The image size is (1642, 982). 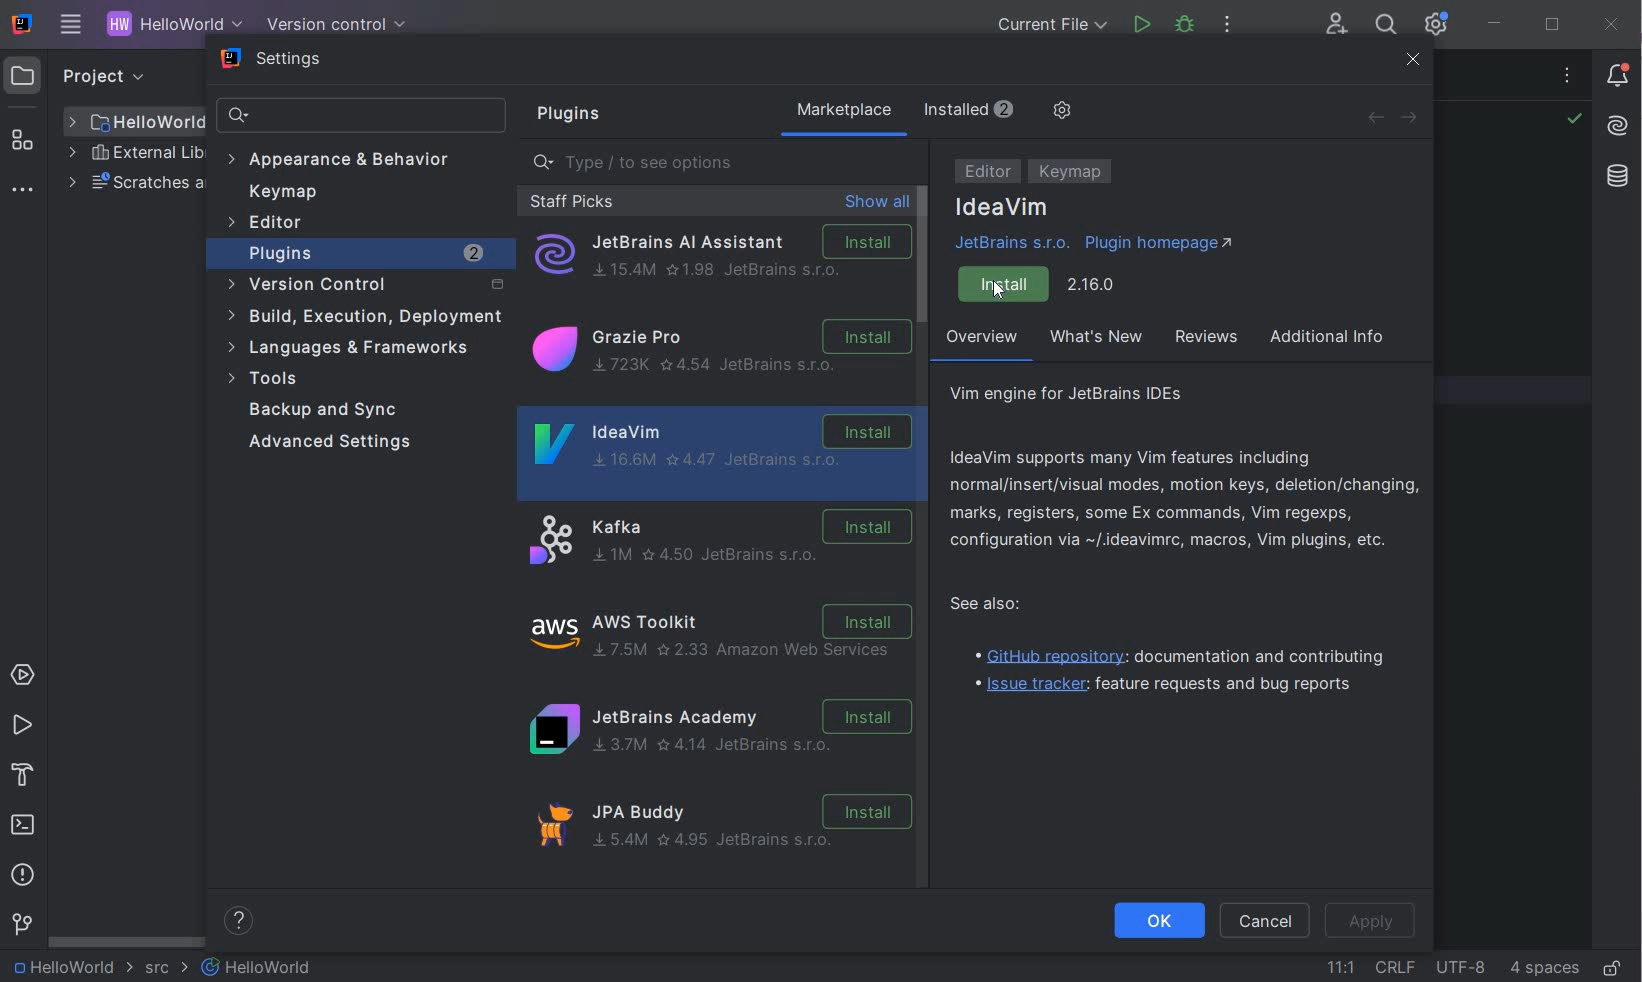 What do you see at coordinates (564, 115) in the screenshot?
I see `plugins` at bounding box center [564, 115].